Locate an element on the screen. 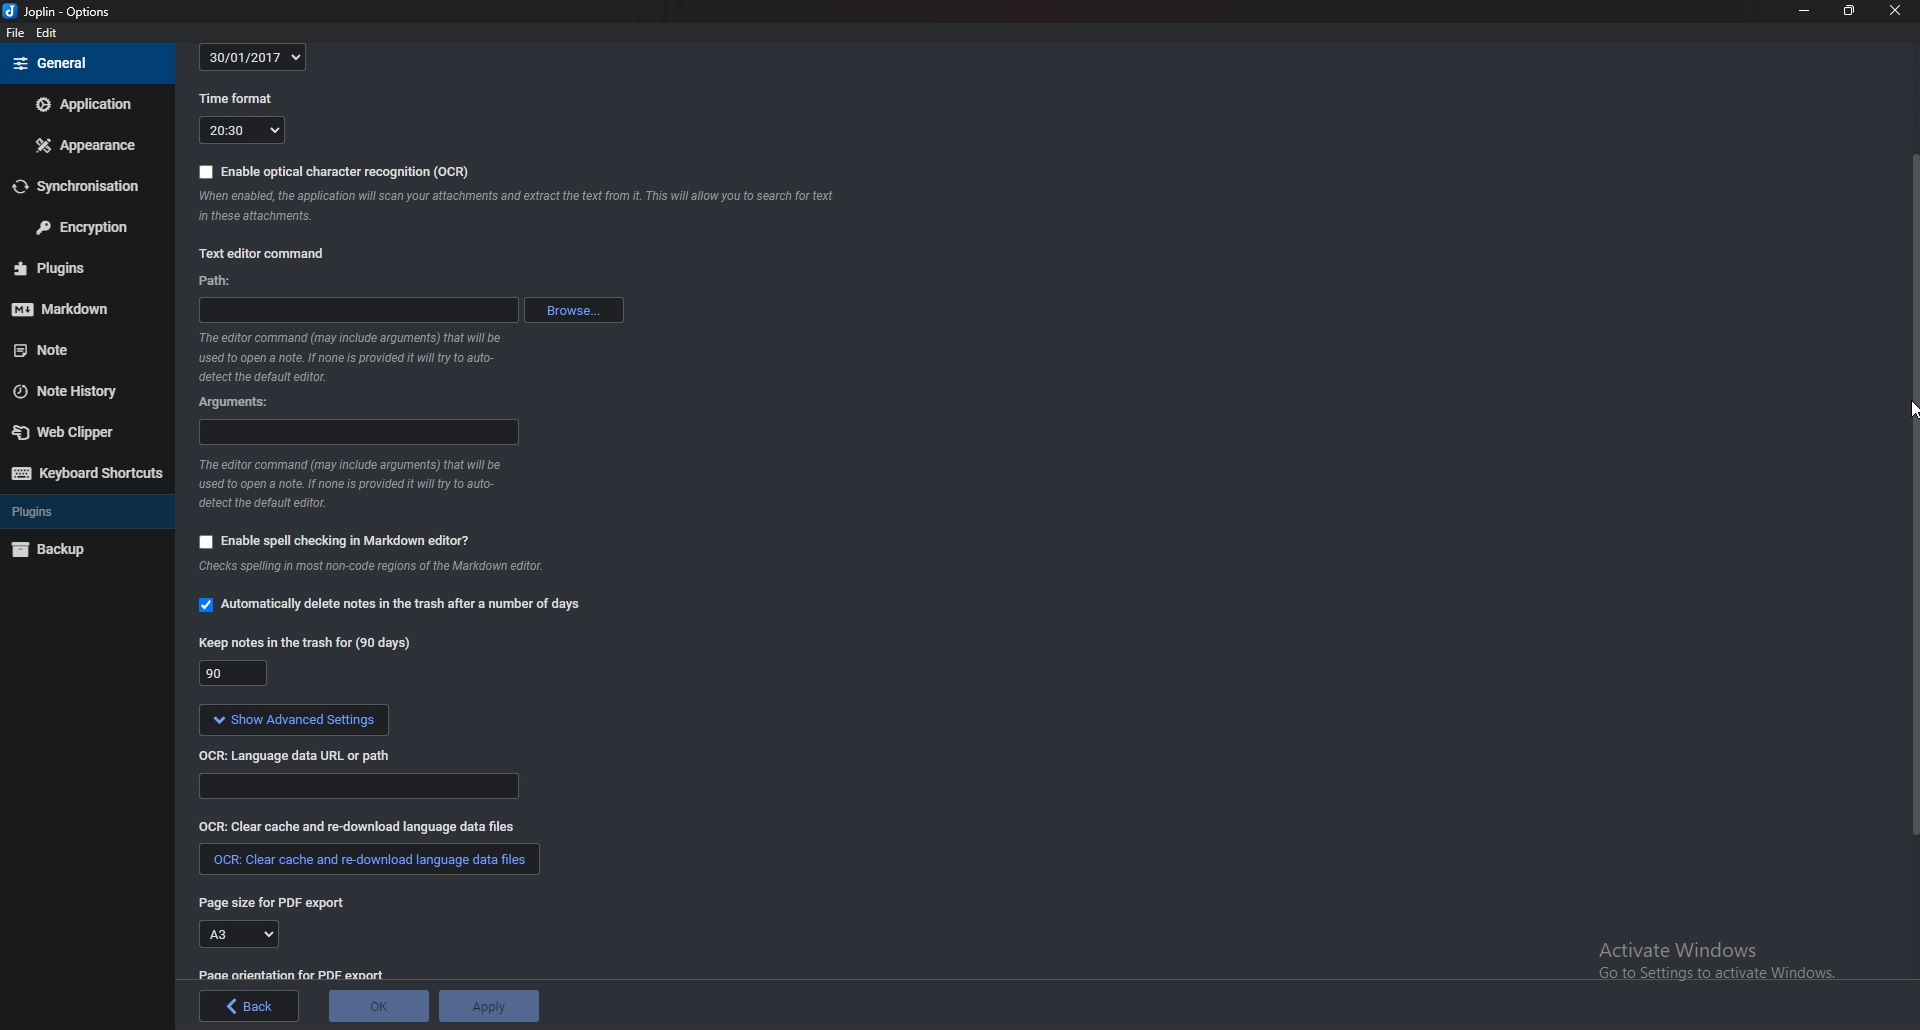 The width and height of the screenshot is (1920, 1030). cursor is located at coordinates (1908, 412).